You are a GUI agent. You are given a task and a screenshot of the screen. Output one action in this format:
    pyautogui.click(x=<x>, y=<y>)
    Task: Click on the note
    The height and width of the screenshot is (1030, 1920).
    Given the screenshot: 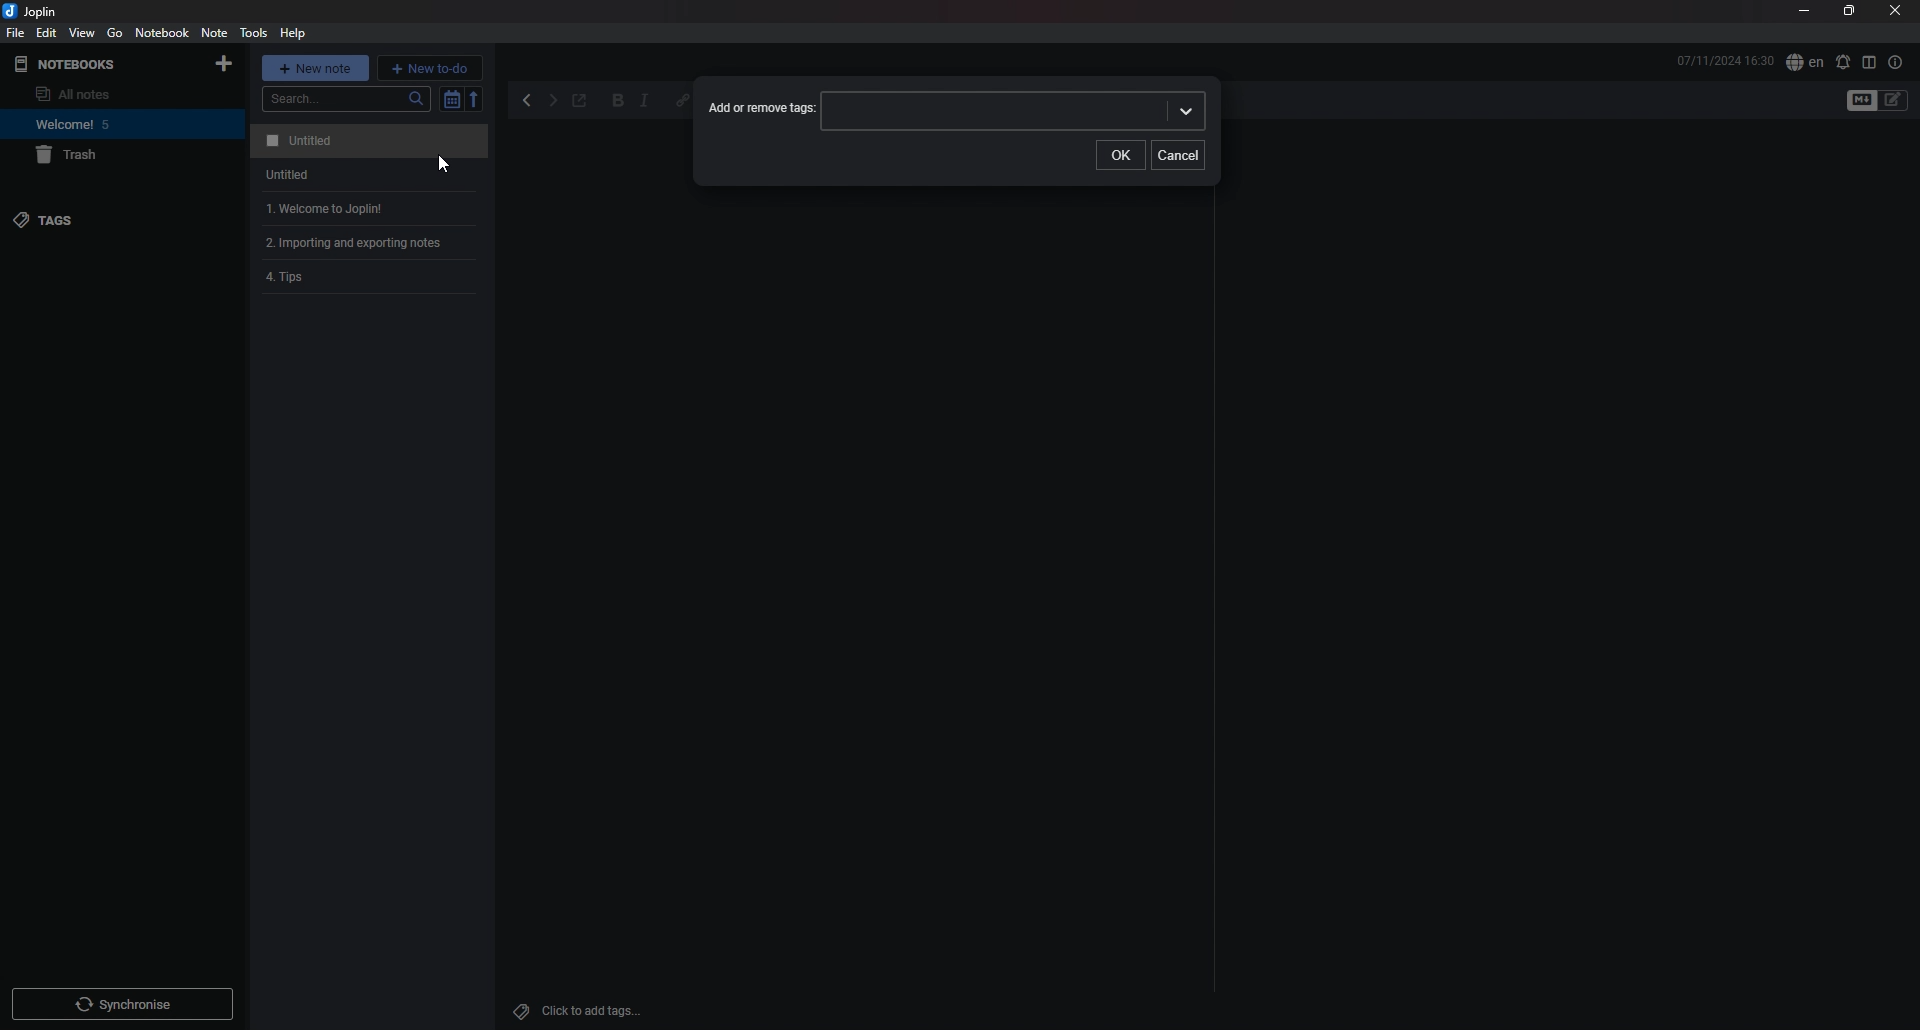 What is the action you would take?
    pyautogui.click(x=366, y=209)
    